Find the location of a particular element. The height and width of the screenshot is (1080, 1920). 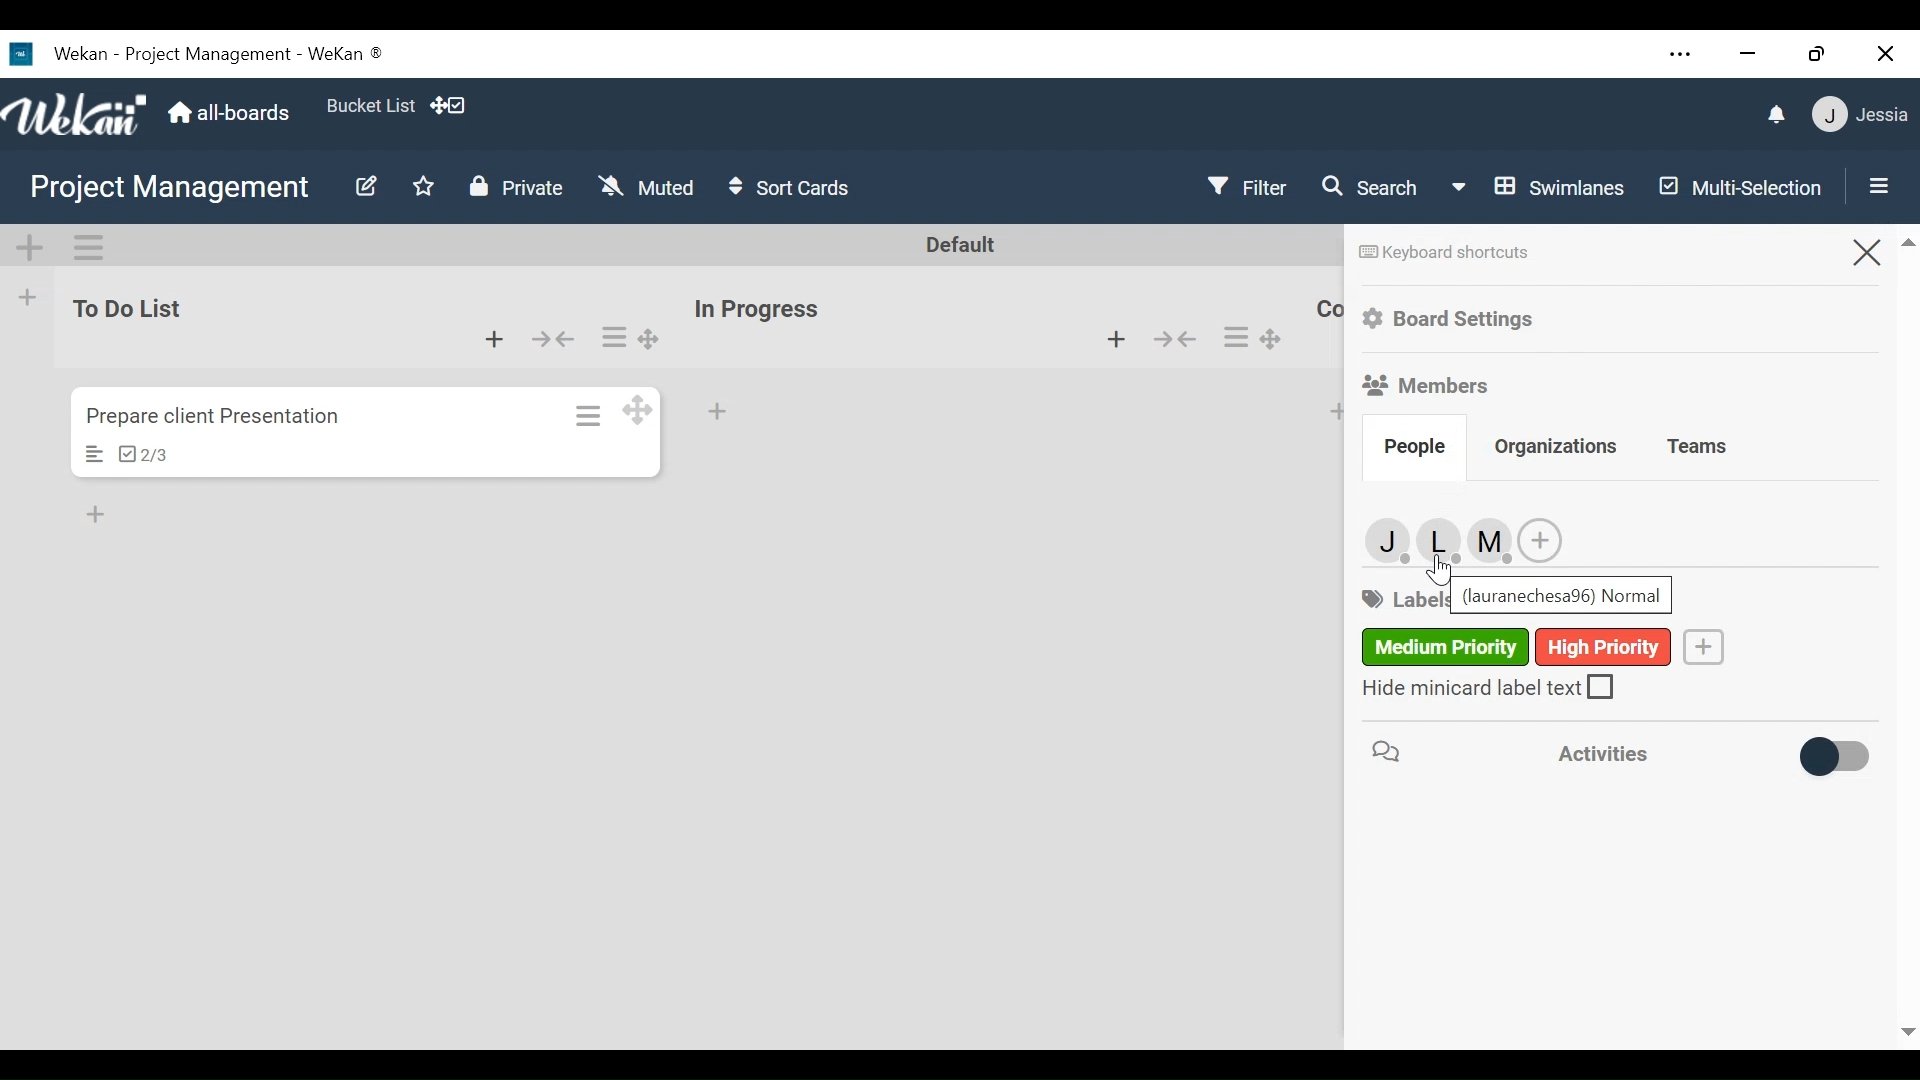

Add card to top of the list is located at coordinates (1340, 411).